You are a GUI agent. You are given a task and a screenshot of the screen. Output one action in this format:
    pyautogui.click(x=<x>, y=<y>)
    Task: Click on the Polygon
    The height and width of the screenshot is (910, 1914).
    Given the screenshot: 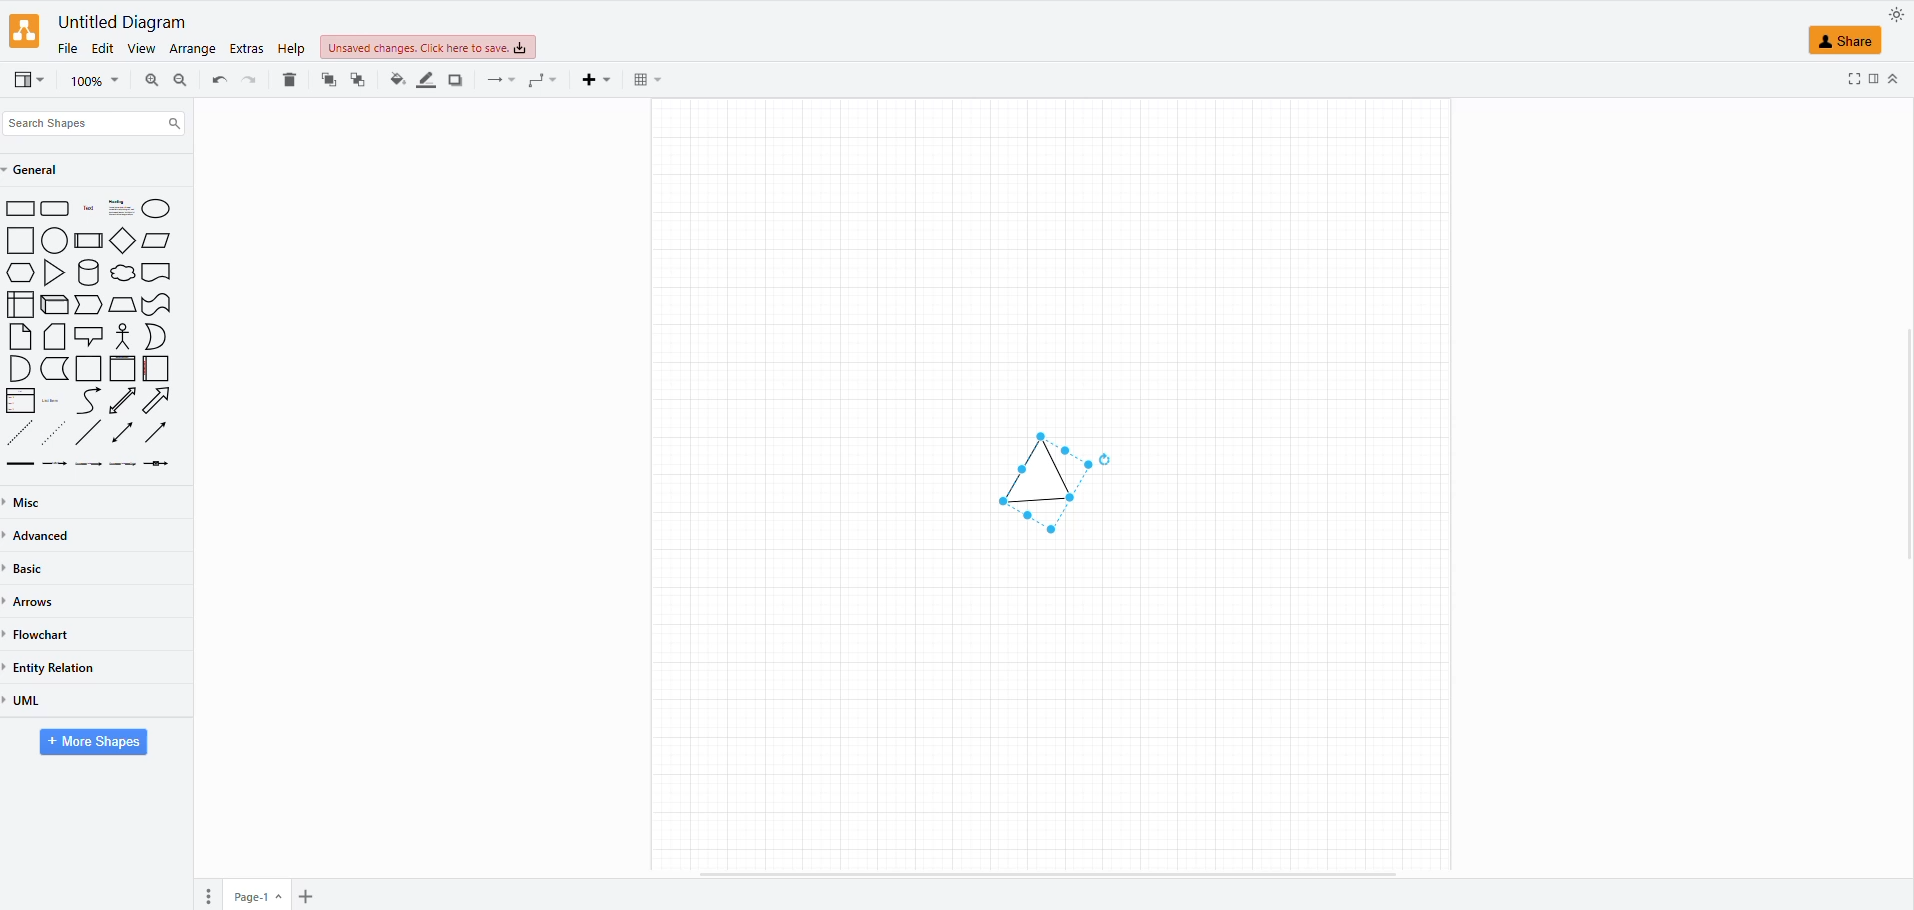 What is the action you would take?
    pyautogui.click(x=122, y=305)
    